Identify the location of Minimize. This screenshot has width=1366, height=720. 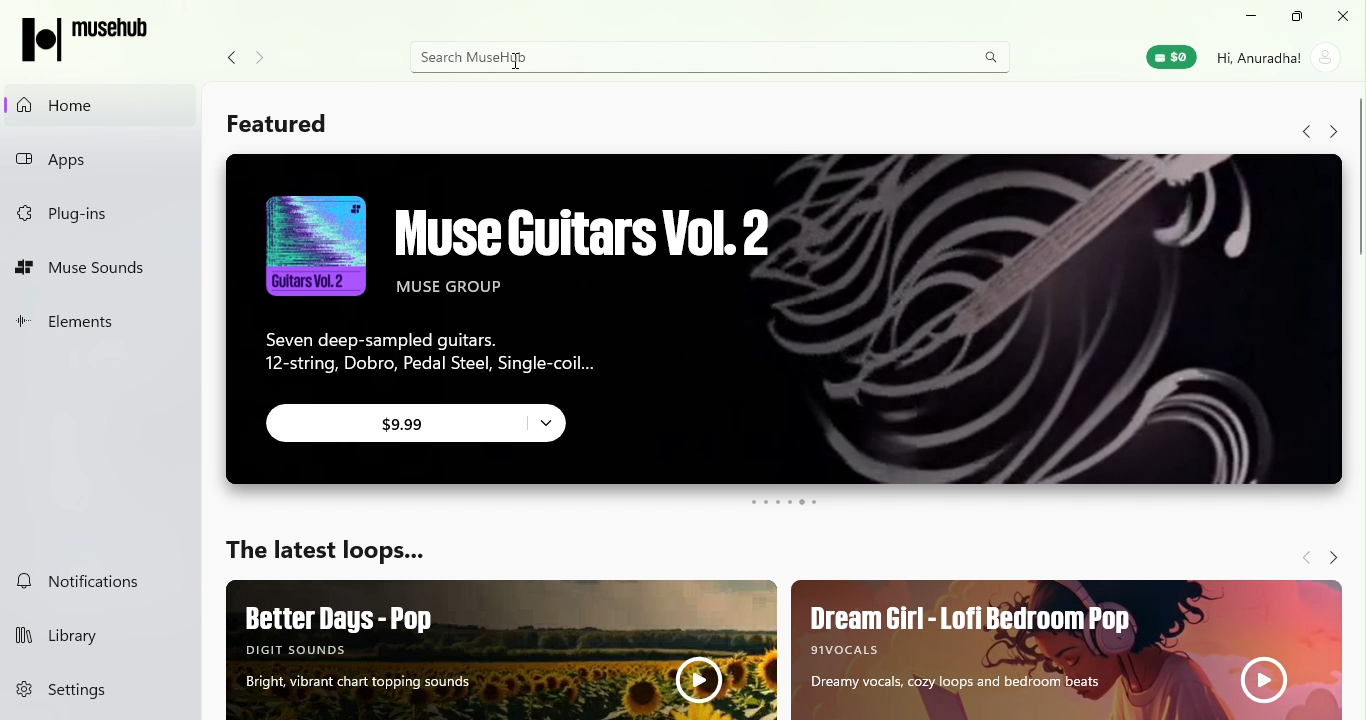
(1252, 16).